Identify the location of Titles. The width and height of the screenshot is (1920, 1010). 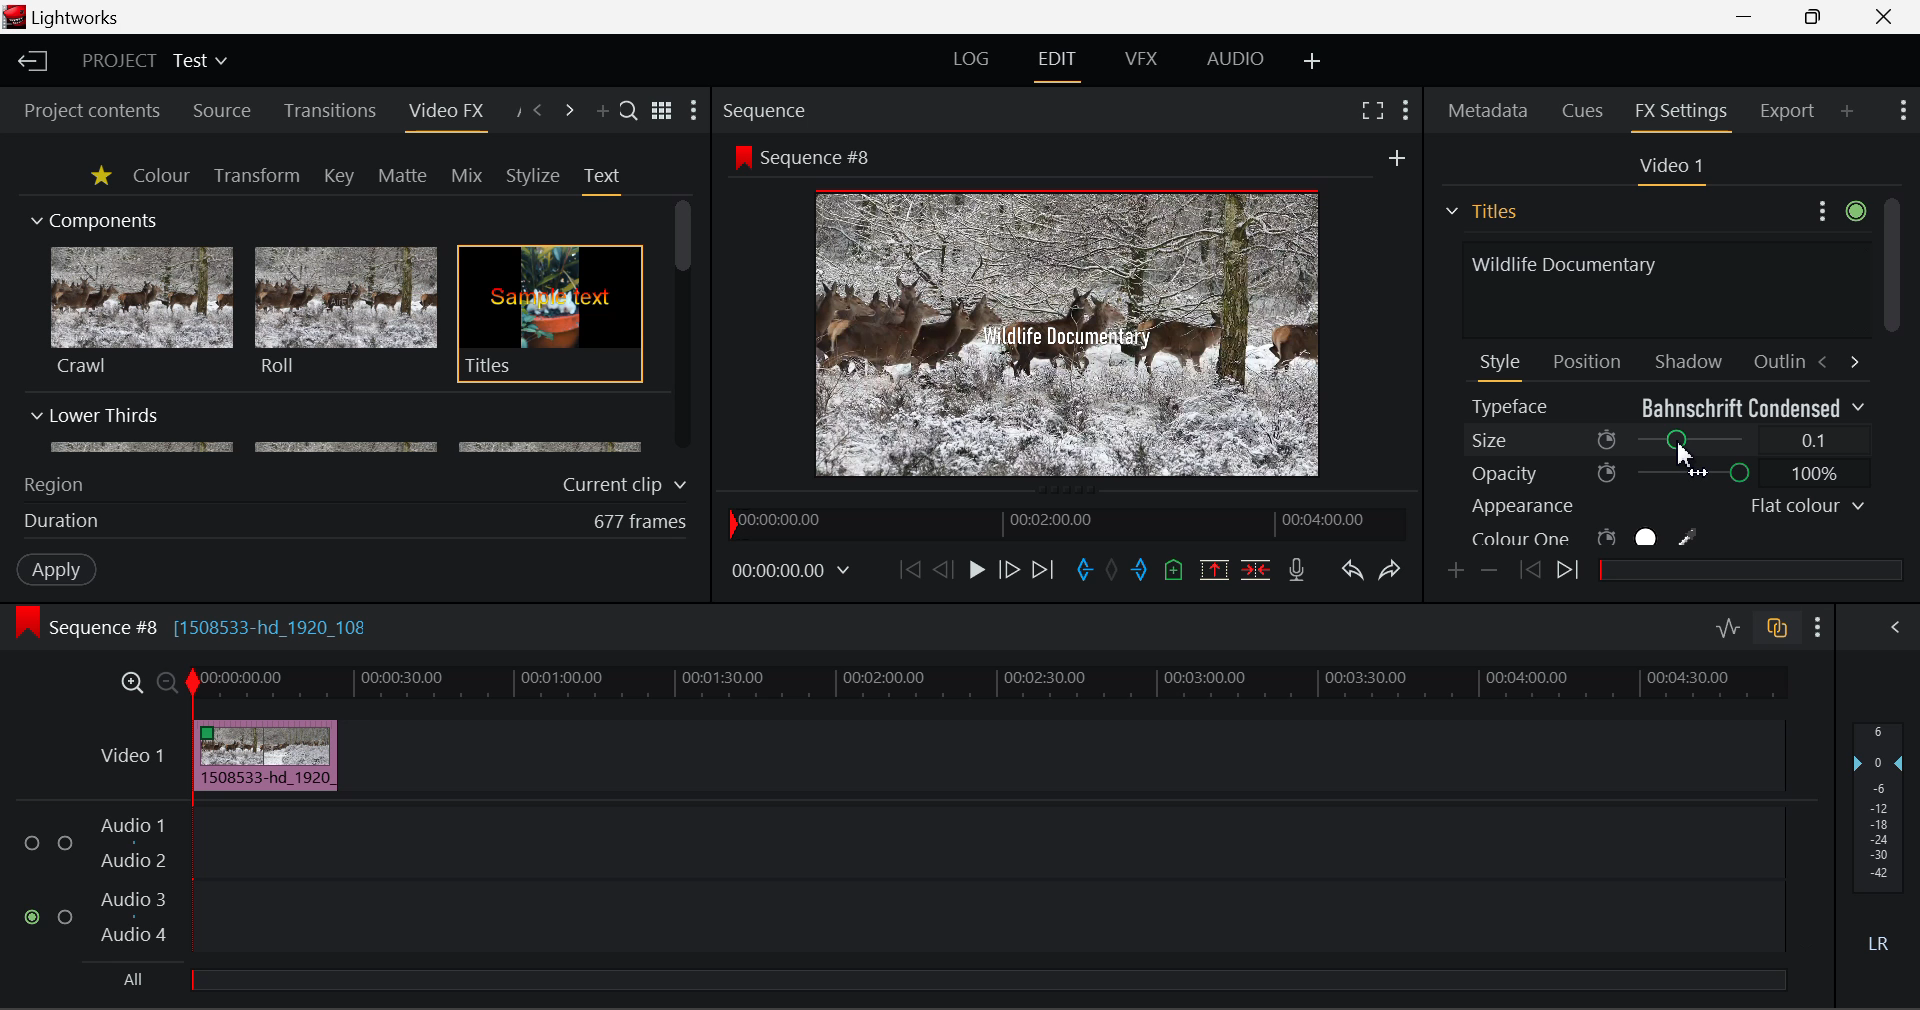
(550, 315).